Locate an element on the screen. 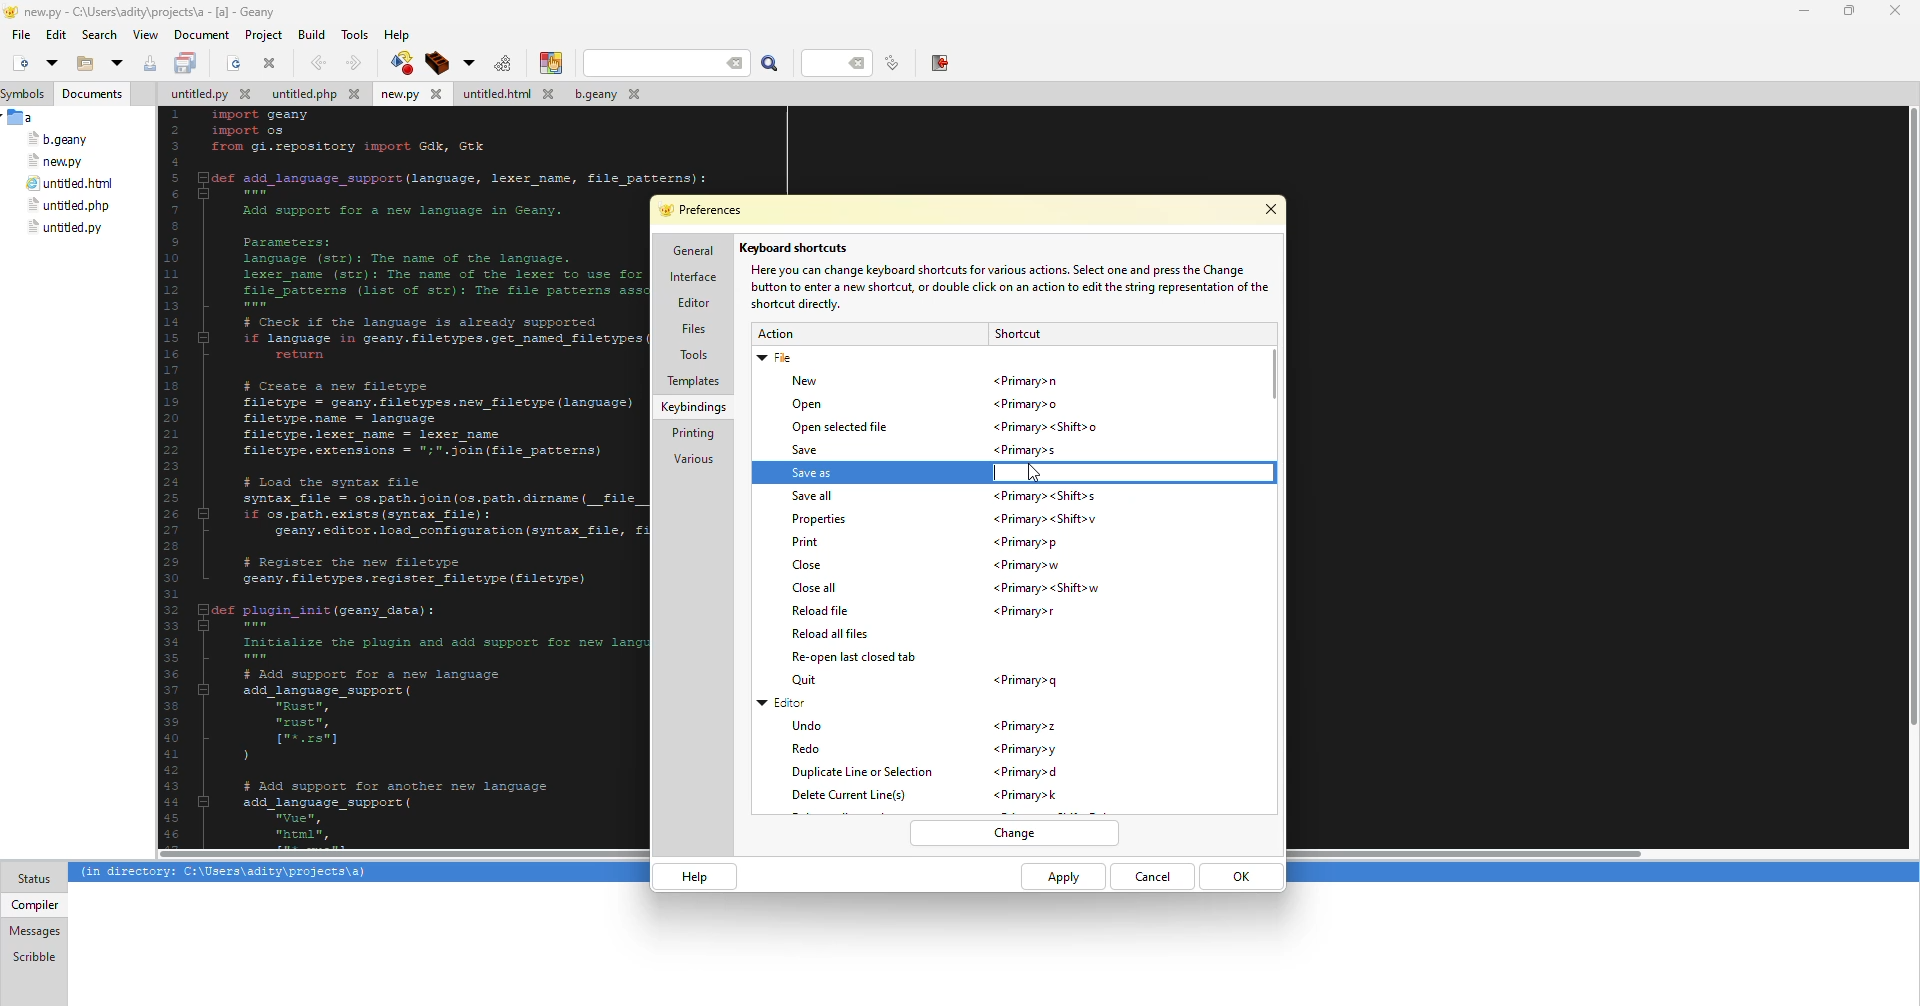 This screenshot has height=1006, width=1920. line number is located at coordinates (842, 62).